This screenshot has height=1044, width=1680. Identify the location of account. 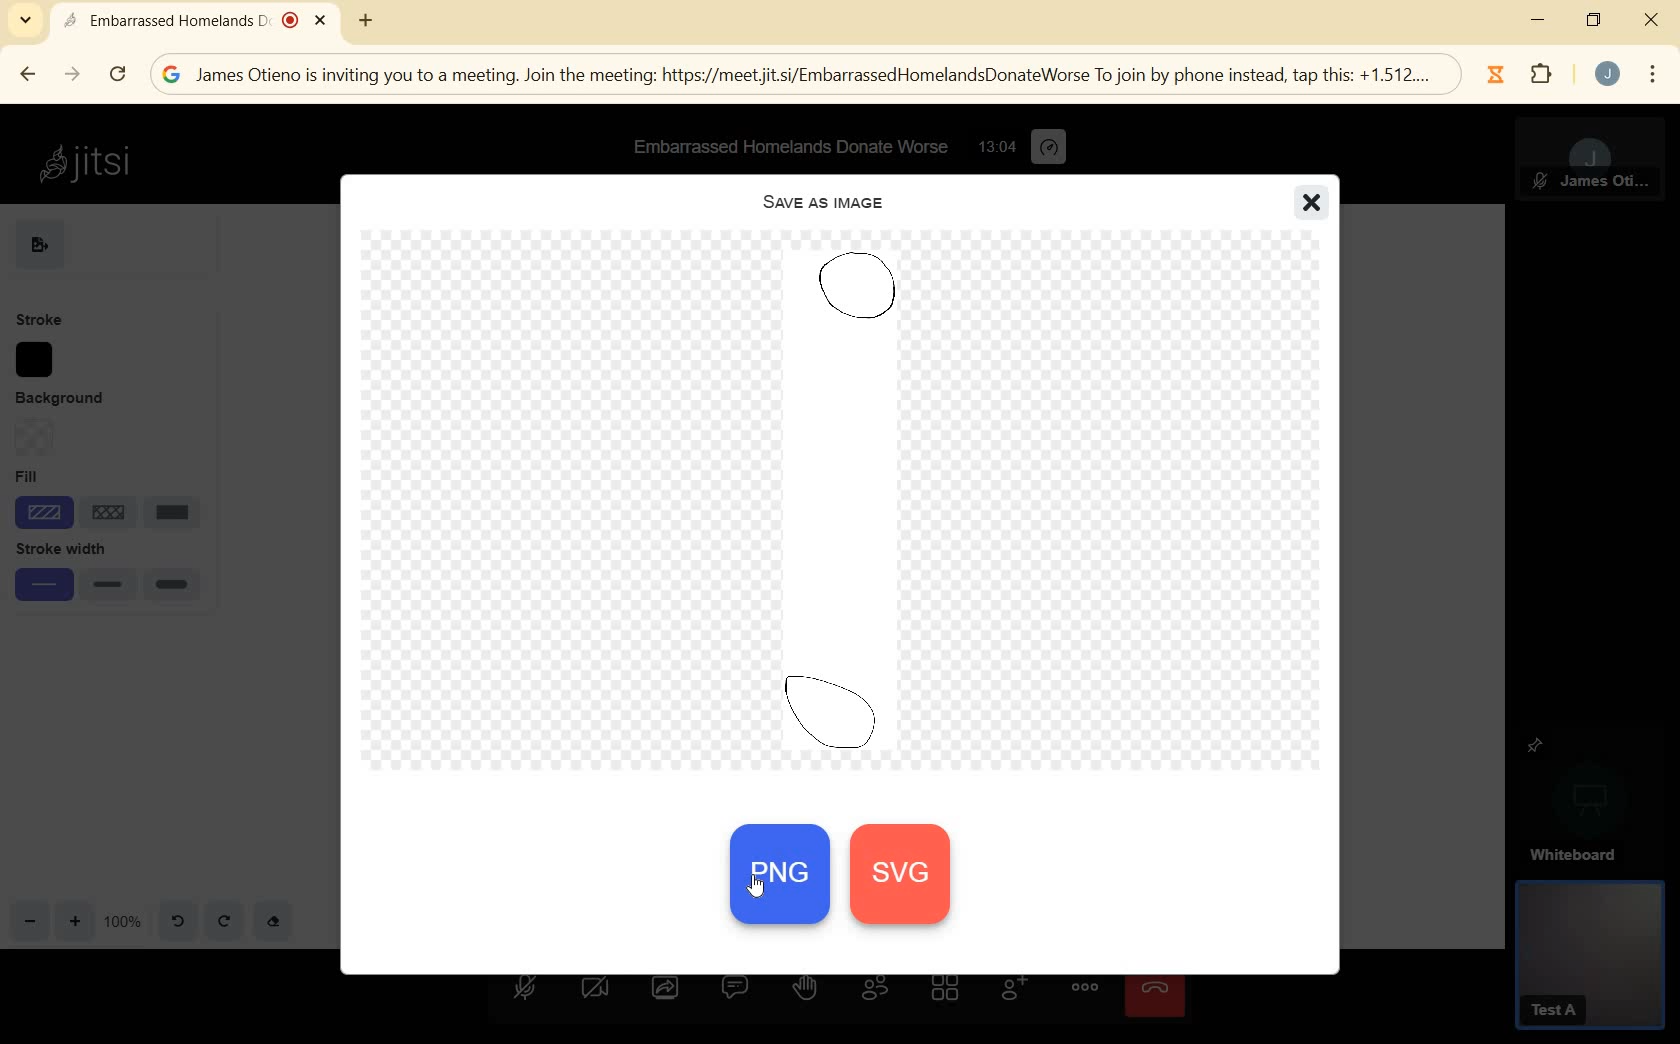
(1608, 75).